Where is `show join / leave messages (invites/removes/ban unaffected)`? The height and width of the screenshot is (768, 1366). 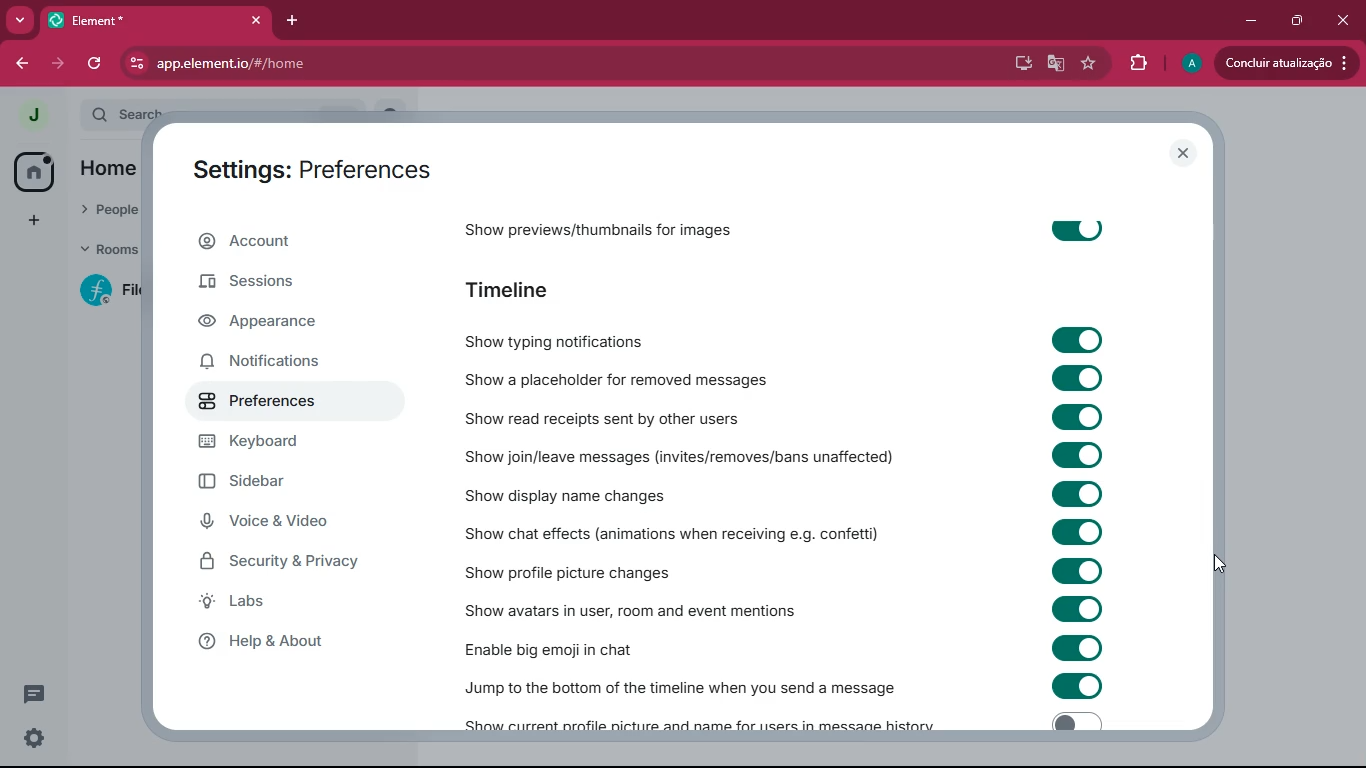
show join / leave messages (invites/removes/ban unaffected) is located at coordinates (686, 456).